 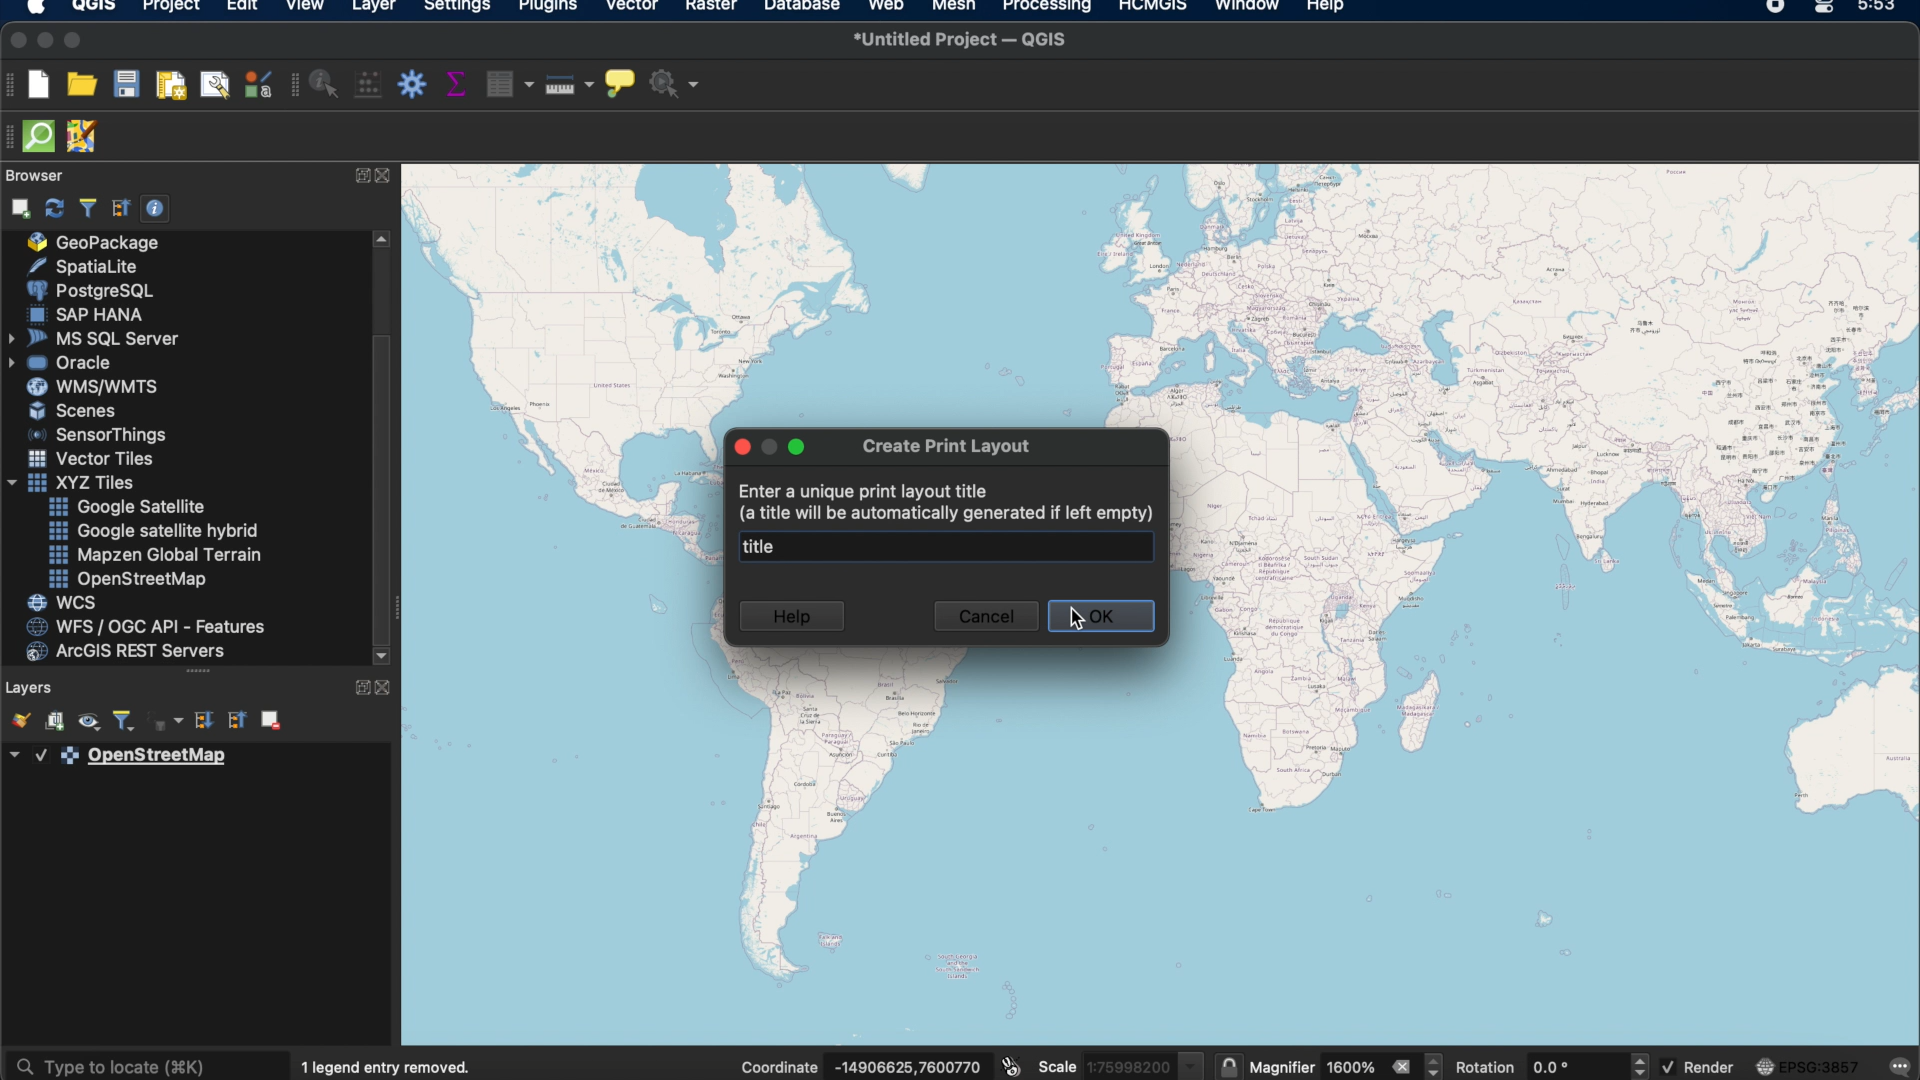 I want to click on Enter a unique print layout title, so click(x=944, y=501).